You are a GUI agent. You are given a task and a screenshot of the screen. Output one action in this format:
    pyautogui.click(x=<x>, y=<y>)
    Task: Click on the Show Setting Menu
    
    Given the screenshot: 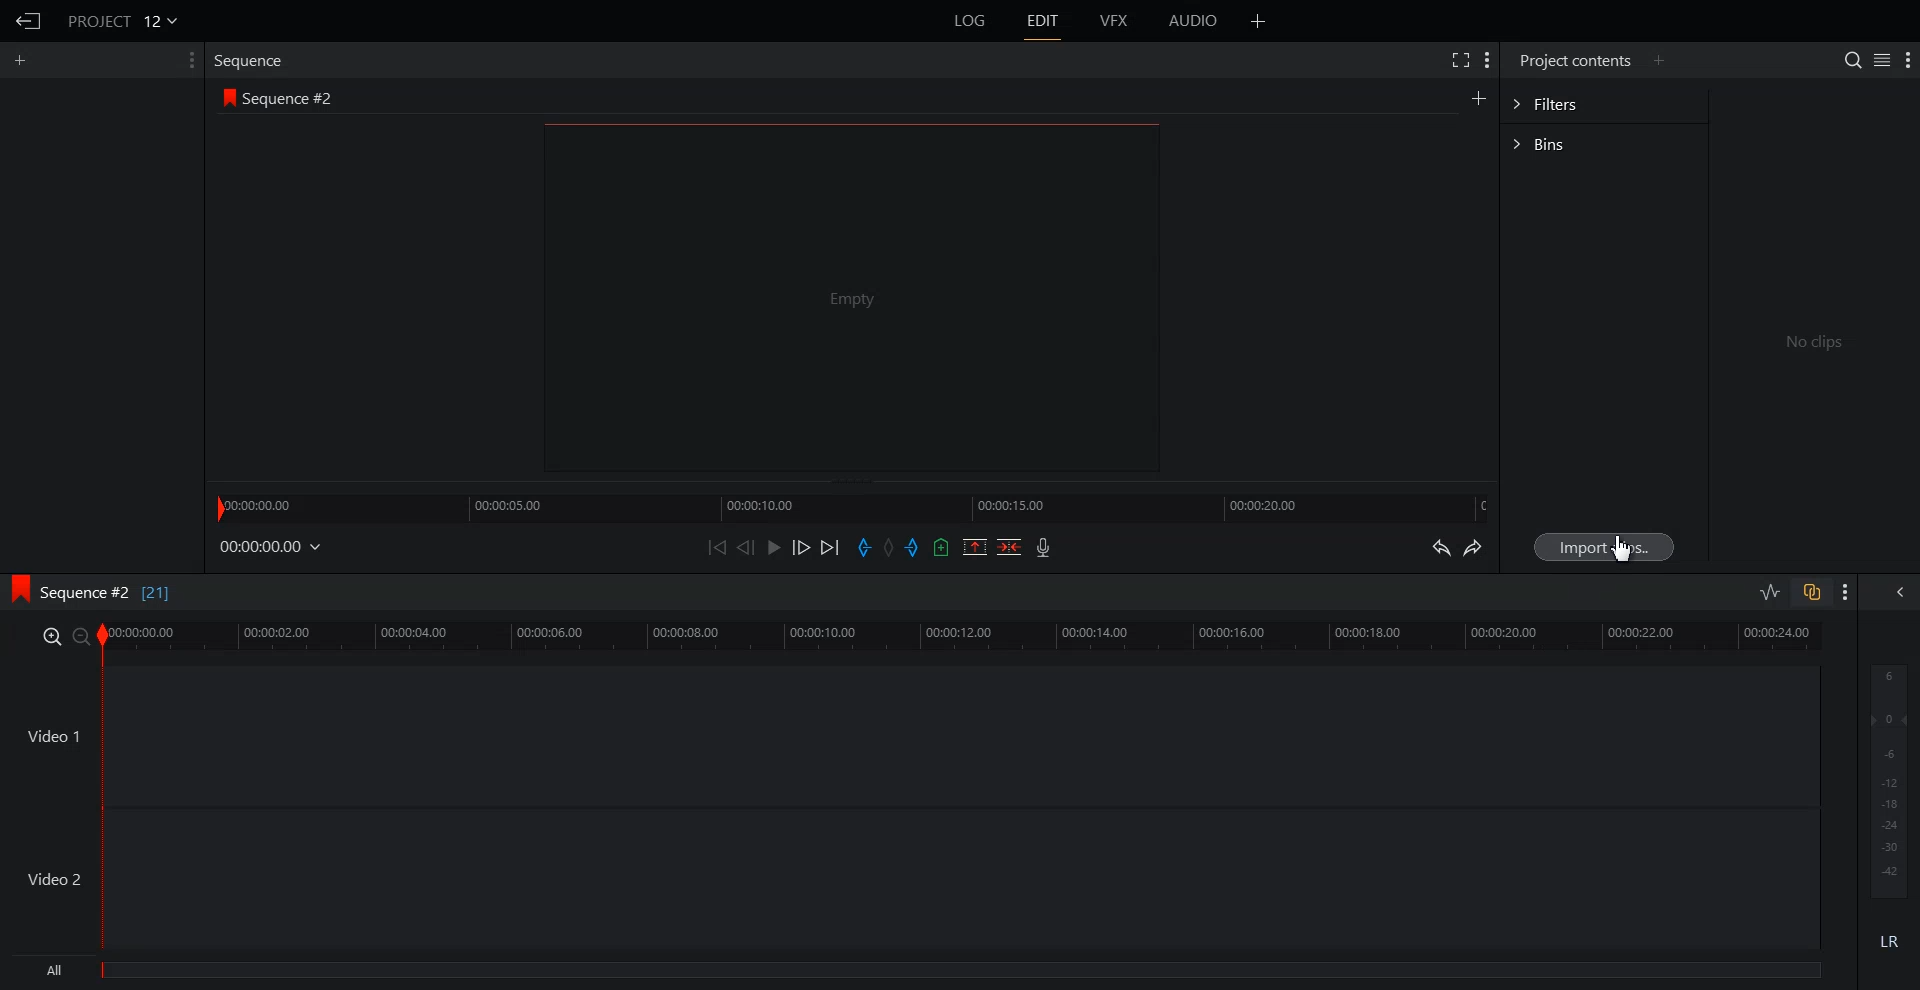 What is the action you would take?
    pyautogui.click(x=1488, y=61)
    